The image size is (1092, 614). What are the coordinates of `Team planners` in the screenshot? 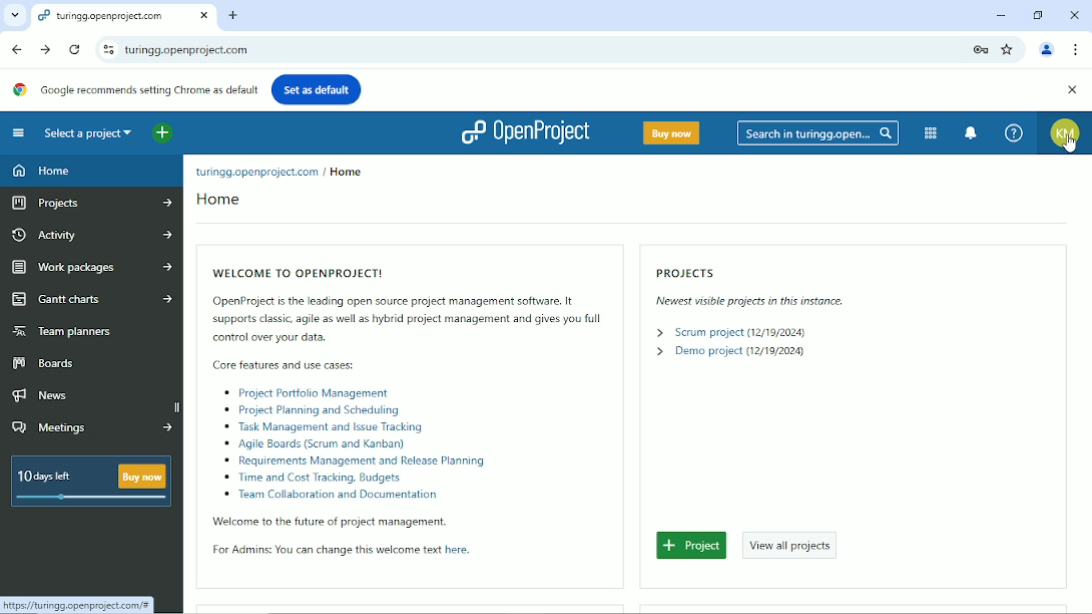 It's located at (62, 330).